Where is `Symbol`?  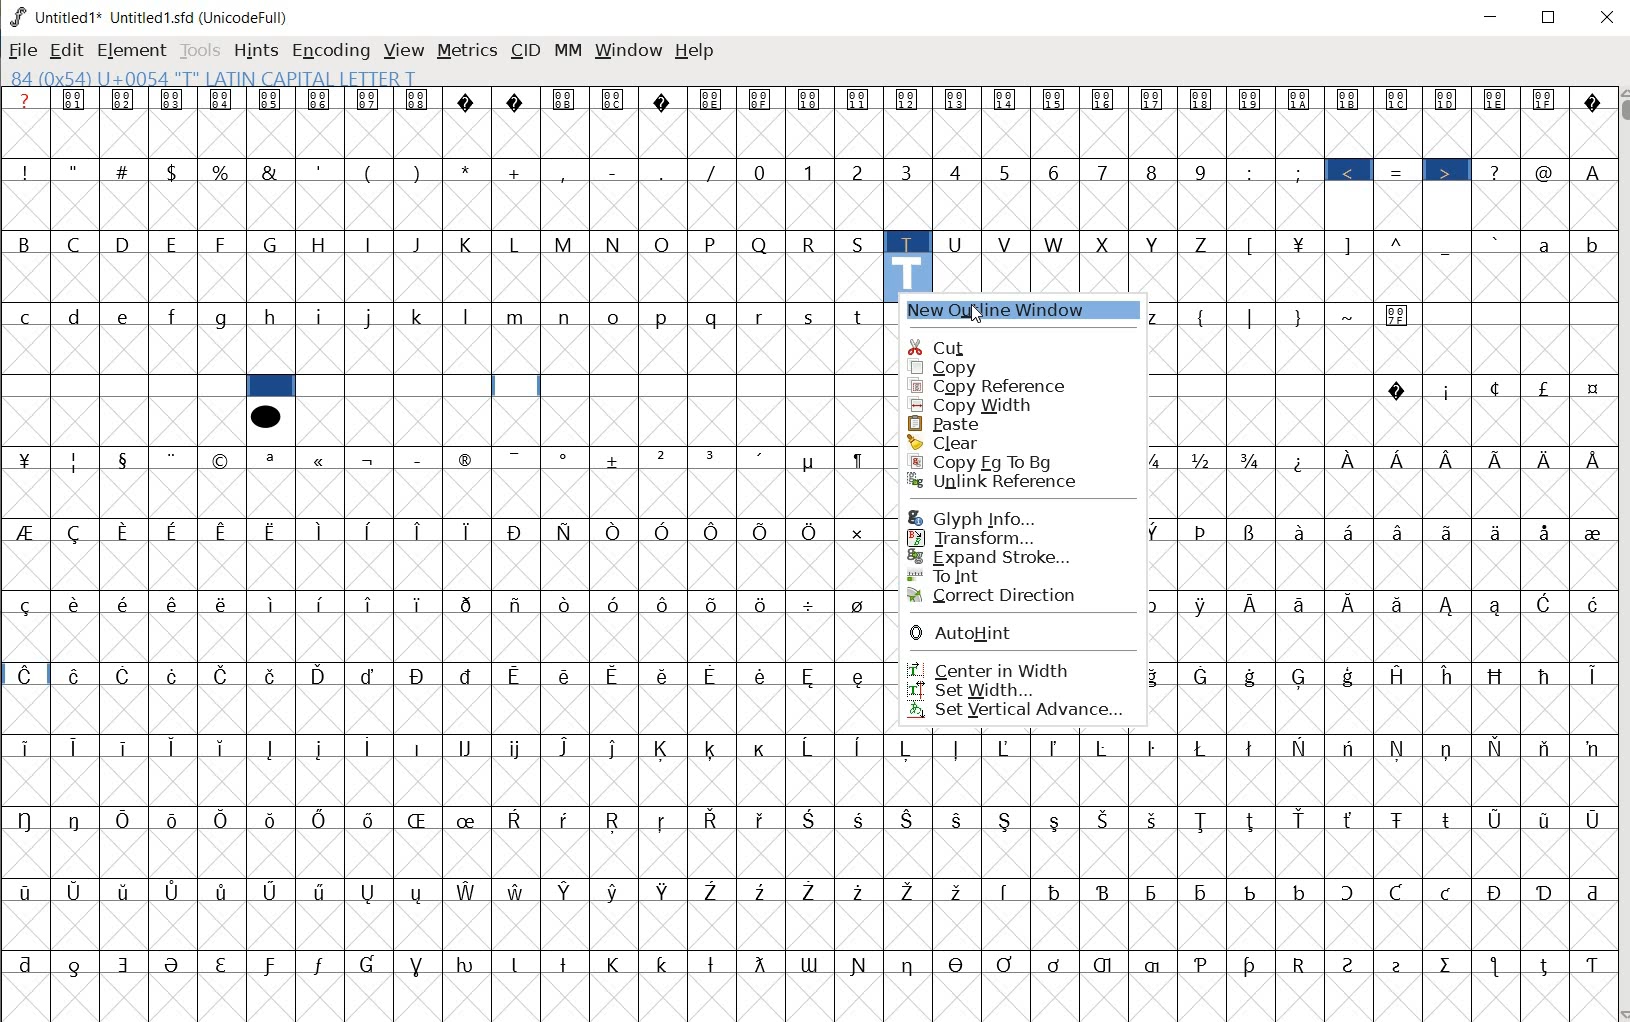 Symbol is located at coordinates (1499, 748).